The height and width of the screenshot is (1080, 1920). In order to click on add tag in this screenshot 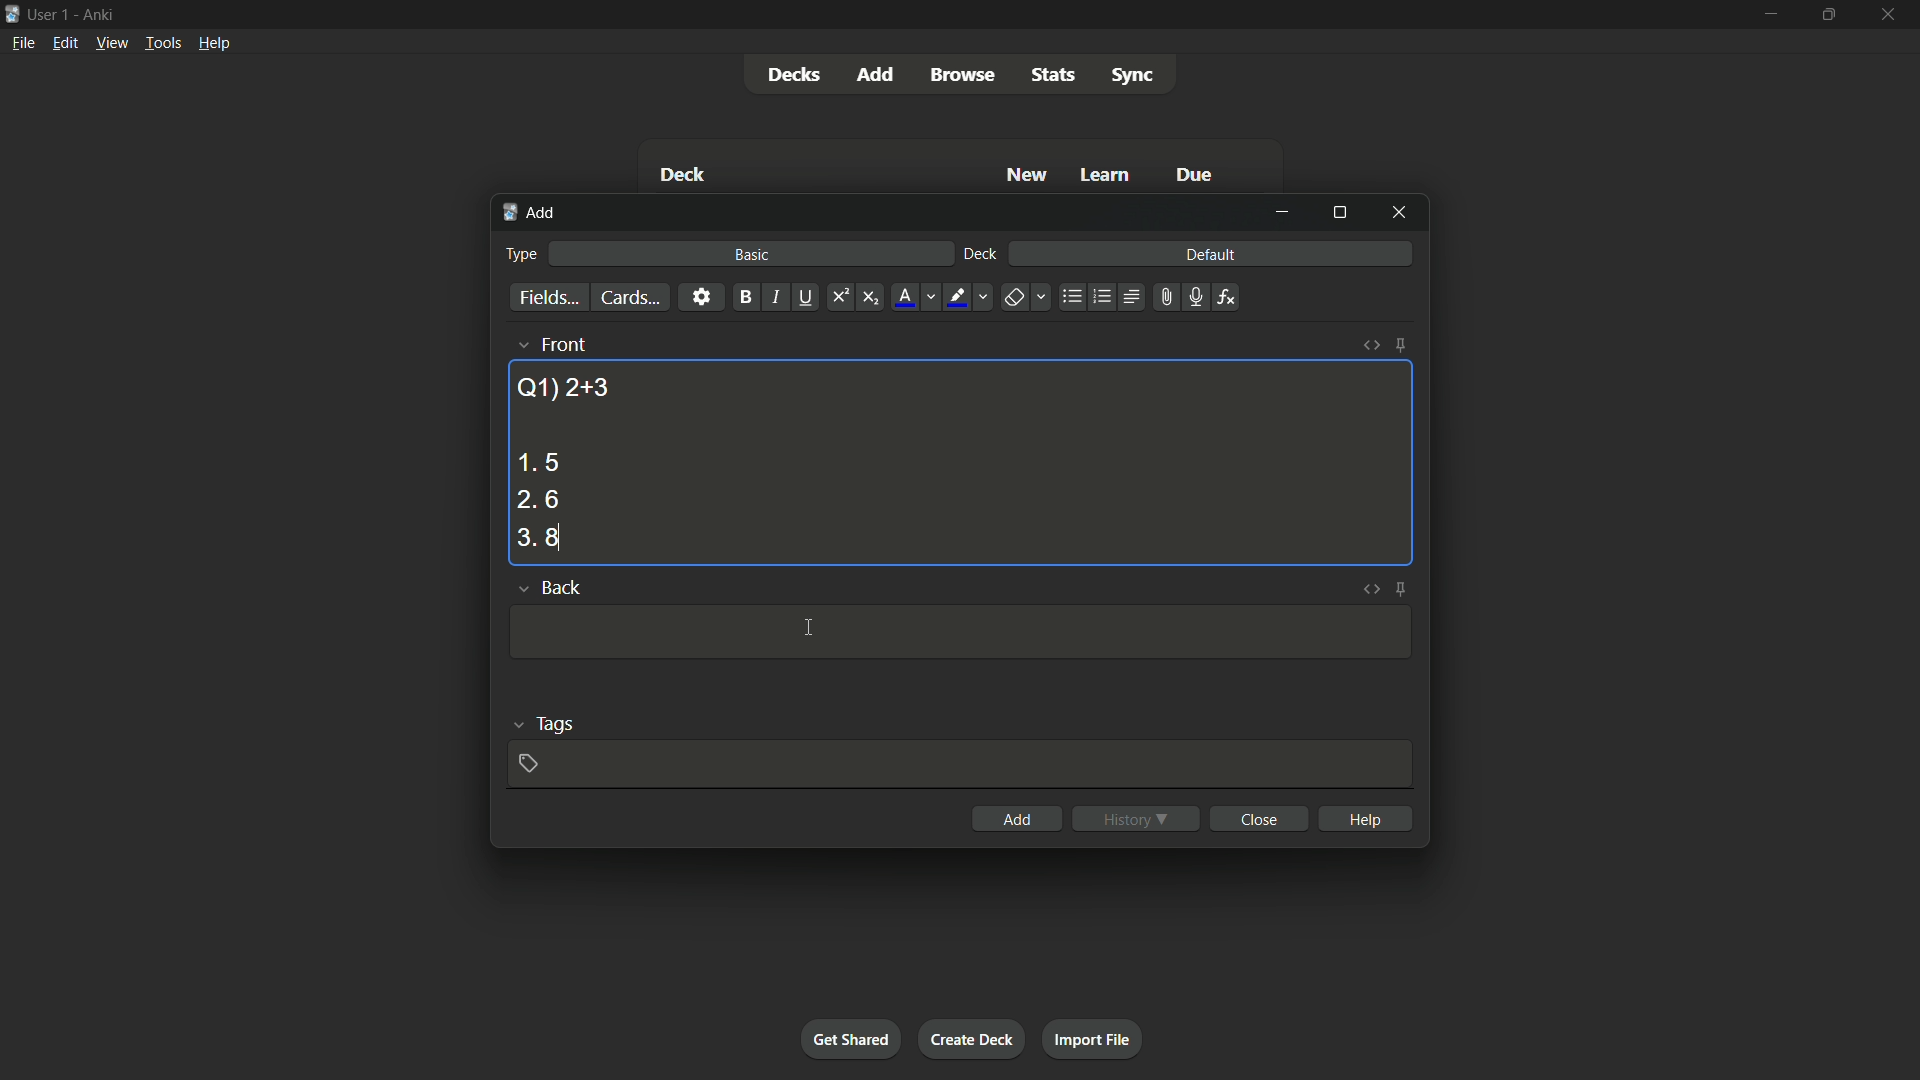, I will do `click(527, 763)`.